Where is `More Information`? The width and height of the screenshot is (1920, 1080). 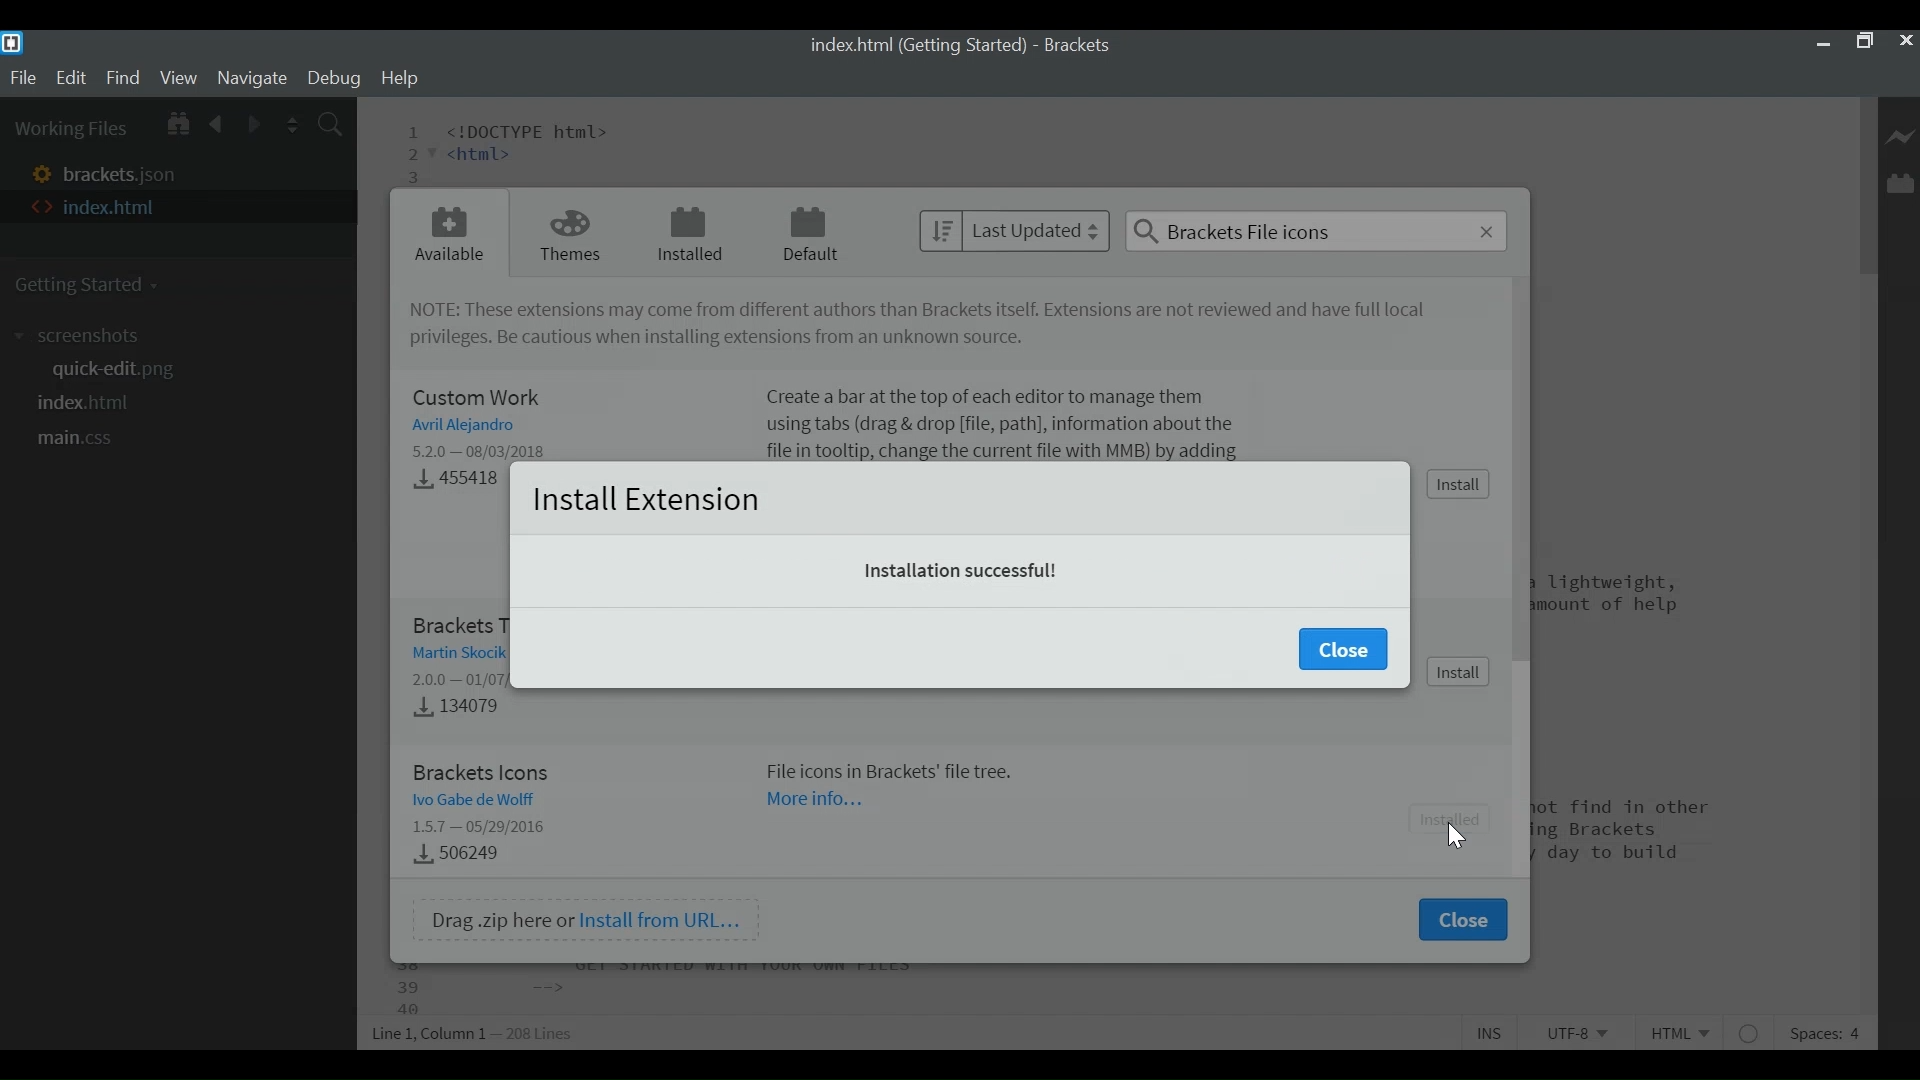 More Information is located at coordinates (819, 804).